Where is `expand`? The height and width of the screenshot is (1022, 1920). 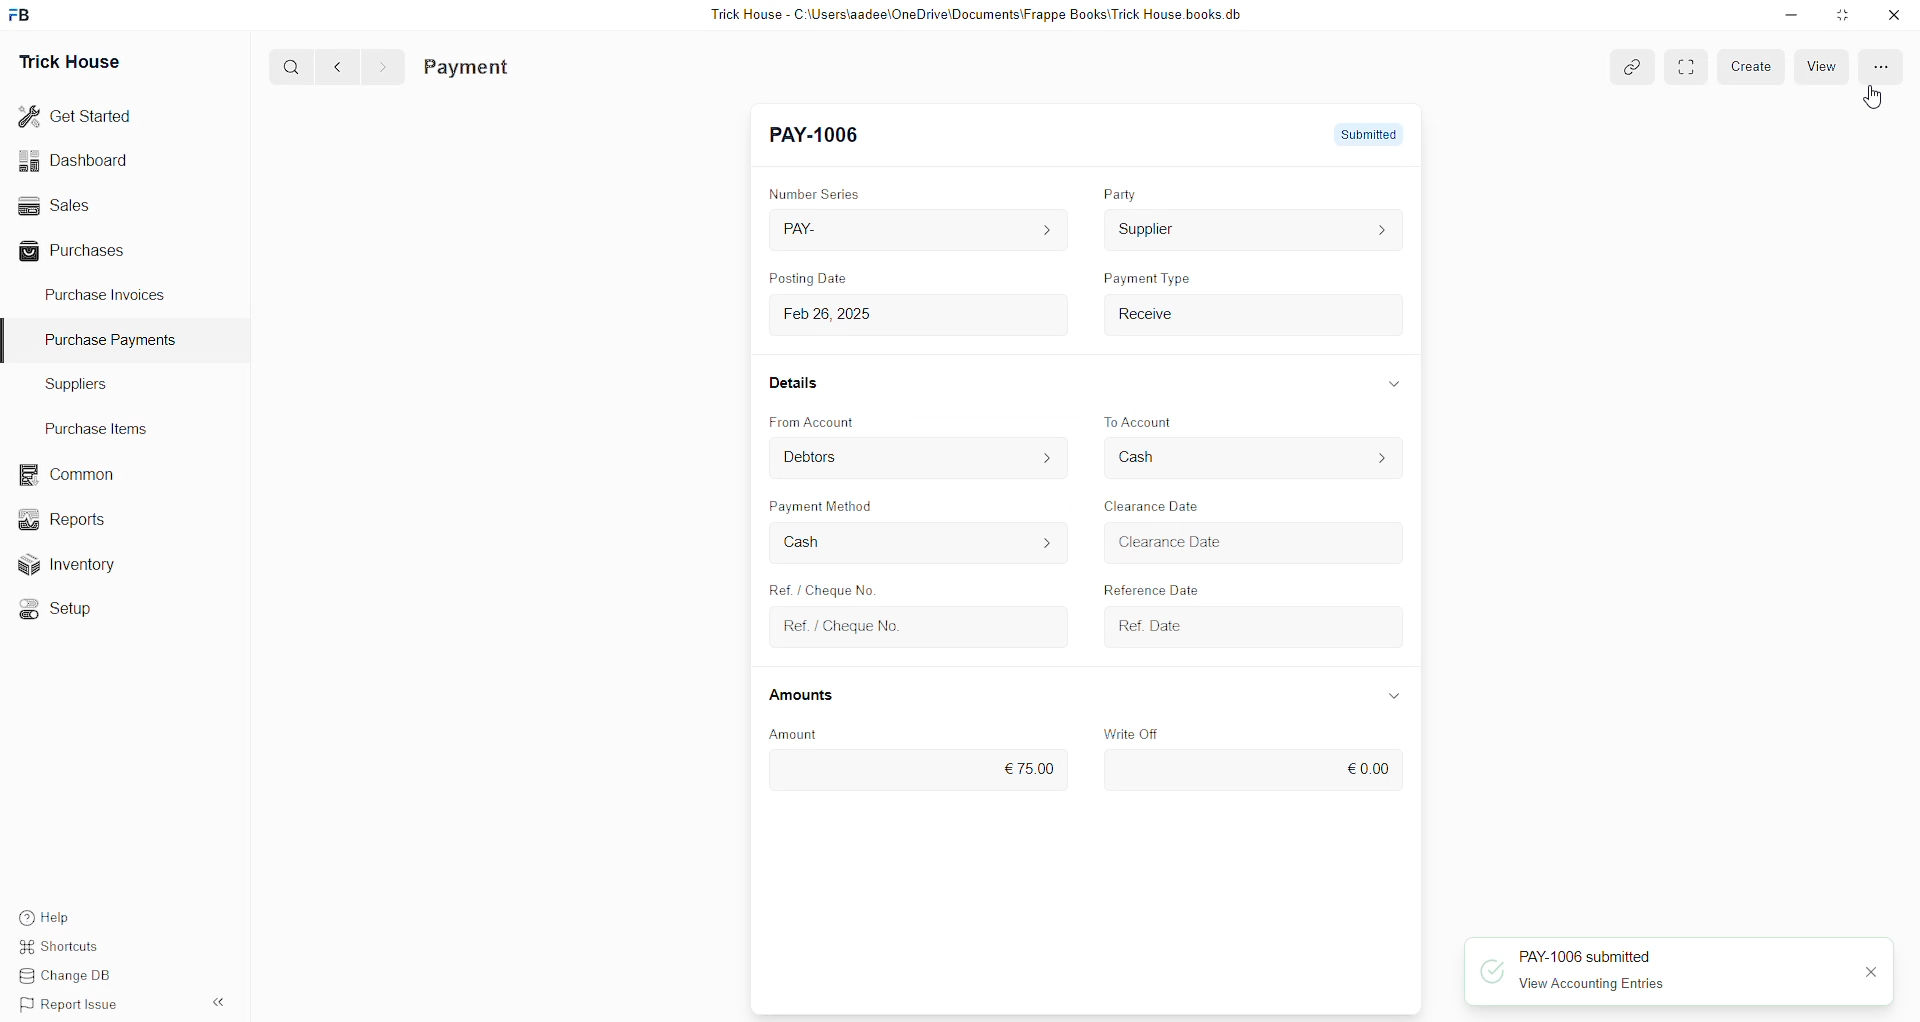 expand is located at coordinates (1380, 382).